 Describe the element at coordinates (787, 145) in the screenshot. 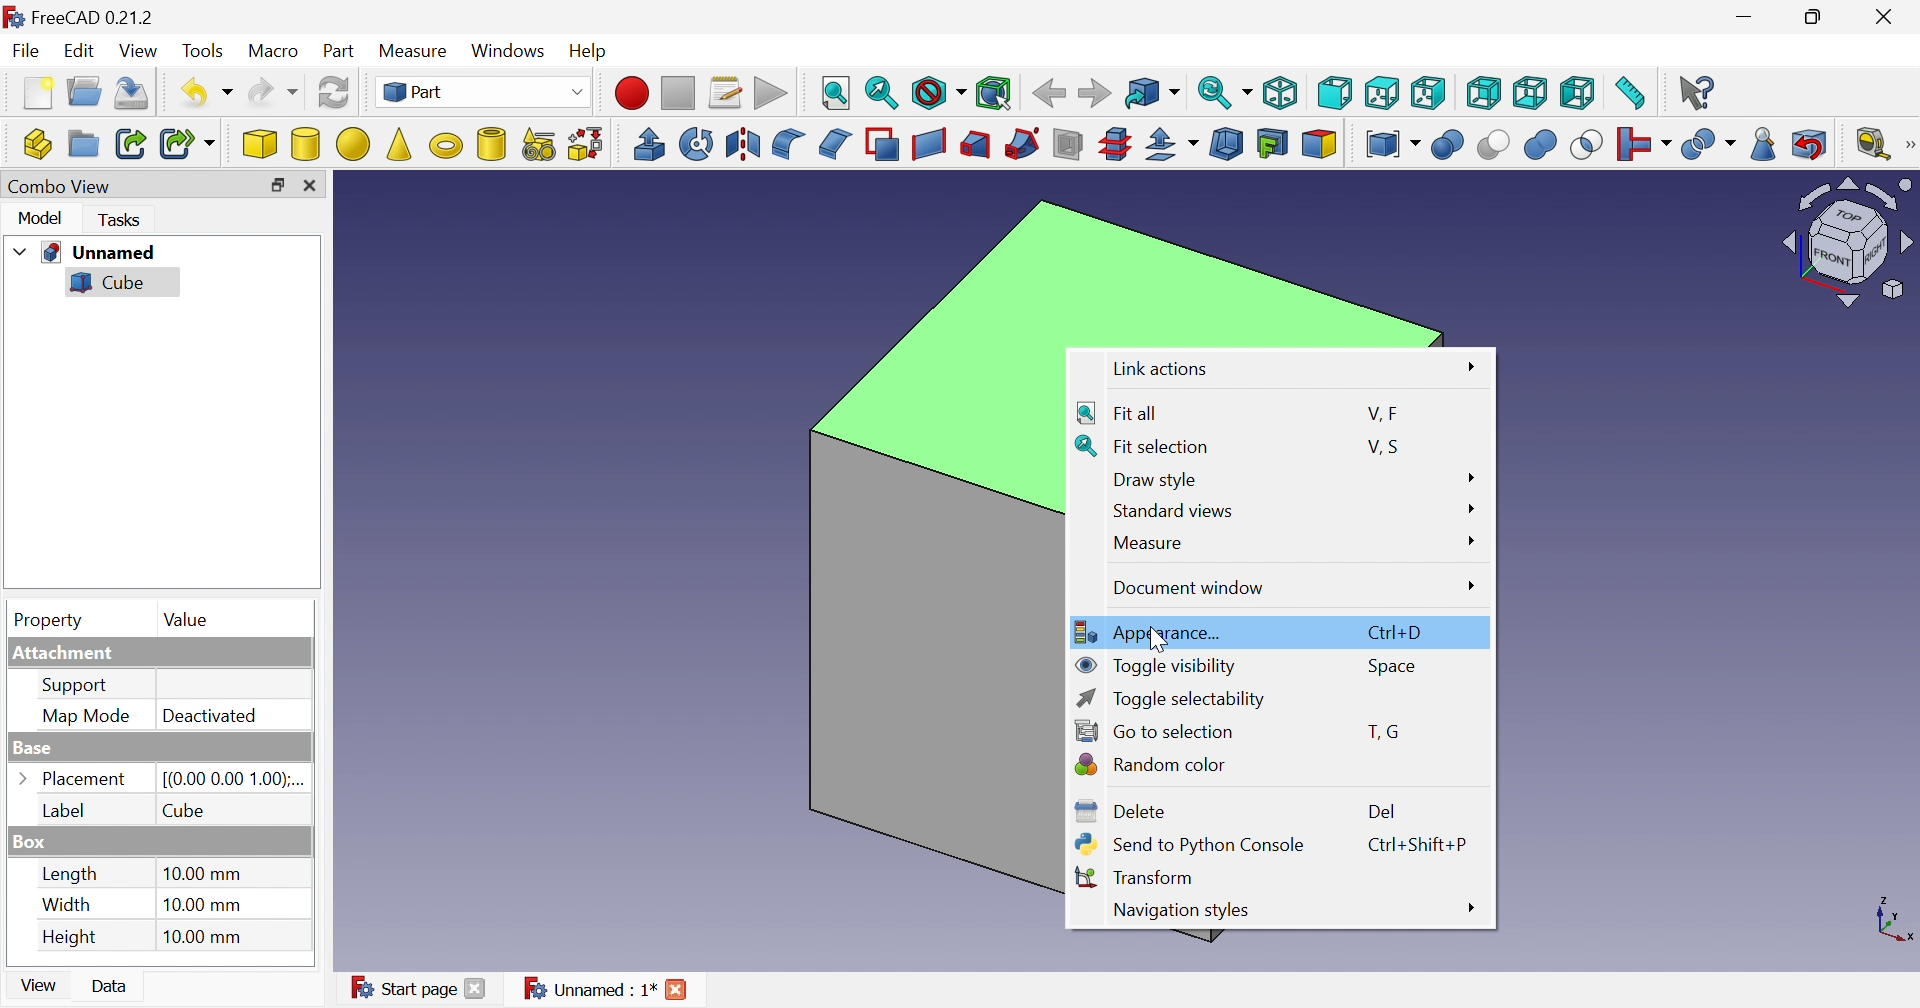

I see `Fillet` at that location.